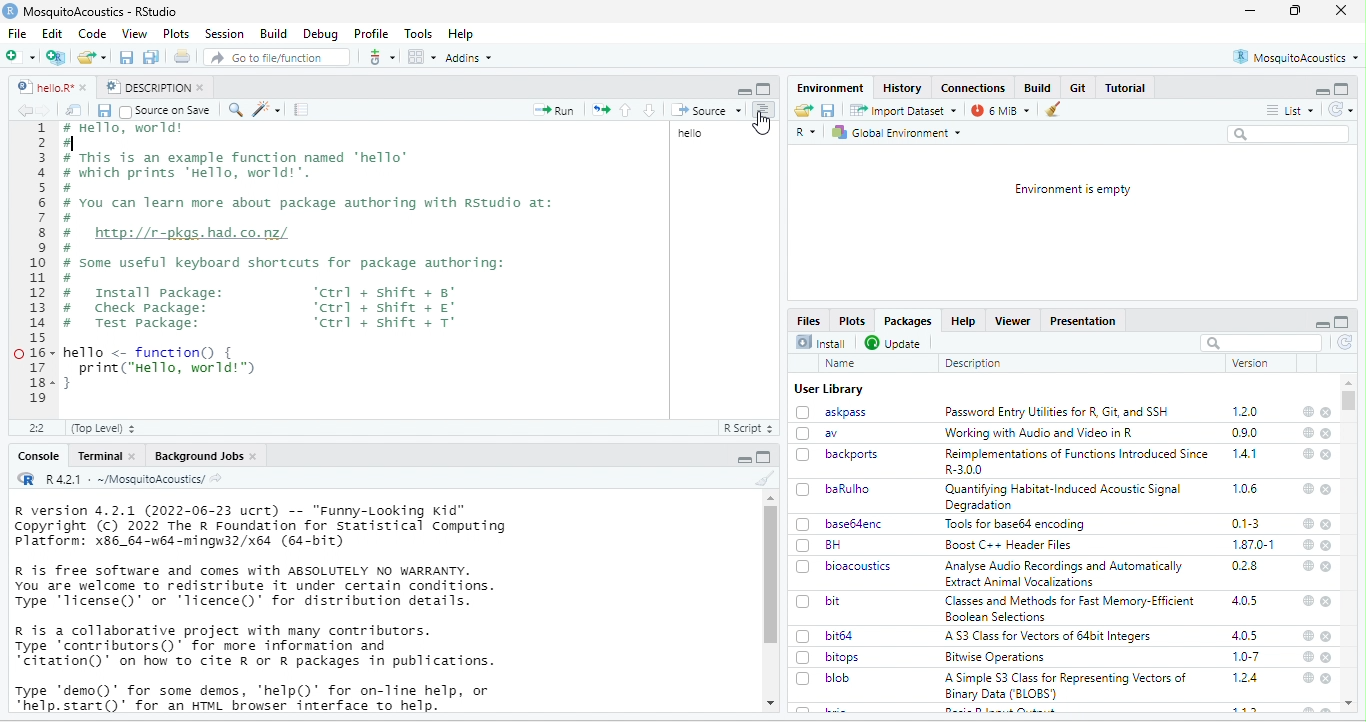 The width and height of the screenshot is (1366, 722). I want to click on User Library, so click(828, 389).